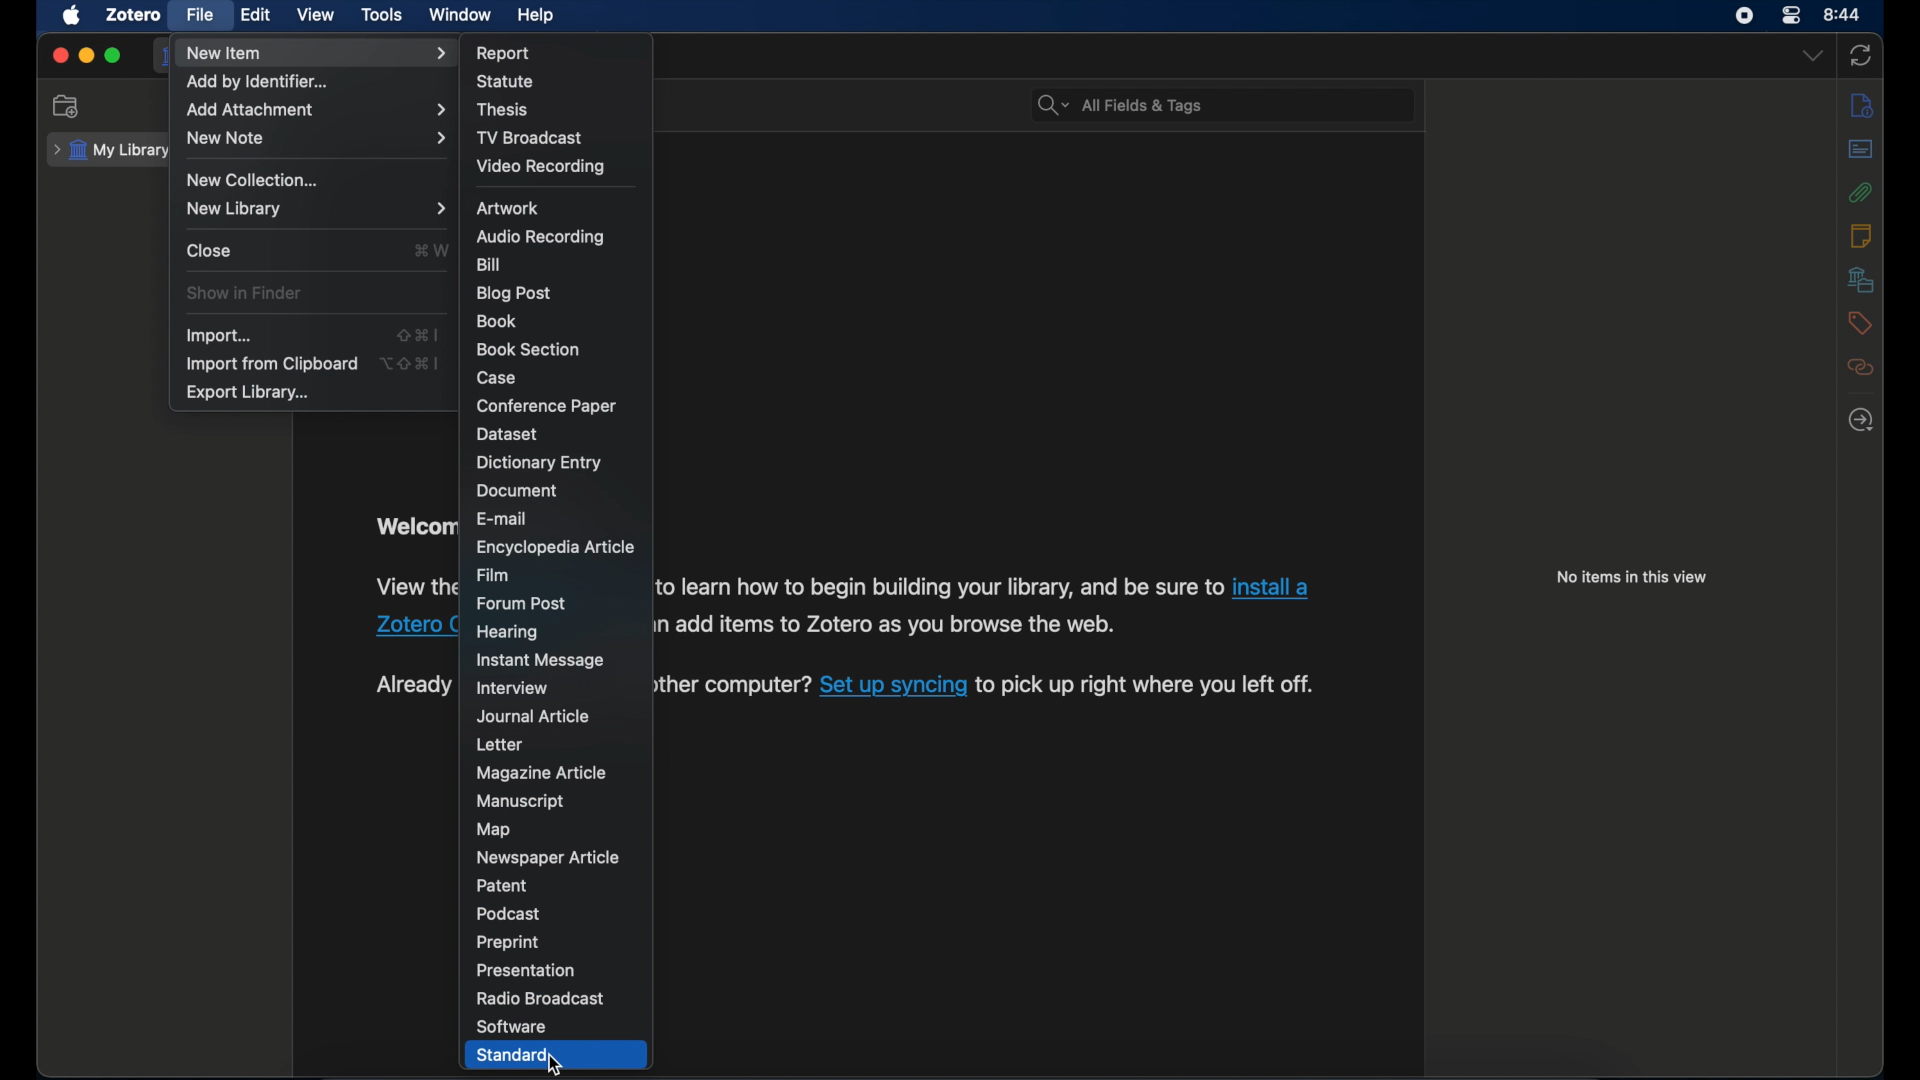 The height and width of the screenshot is (1080, 1920). What do you see at coordinates (542, 998) in the screenshot?
I see `radio broadcast` at bounding box center [542, 998].